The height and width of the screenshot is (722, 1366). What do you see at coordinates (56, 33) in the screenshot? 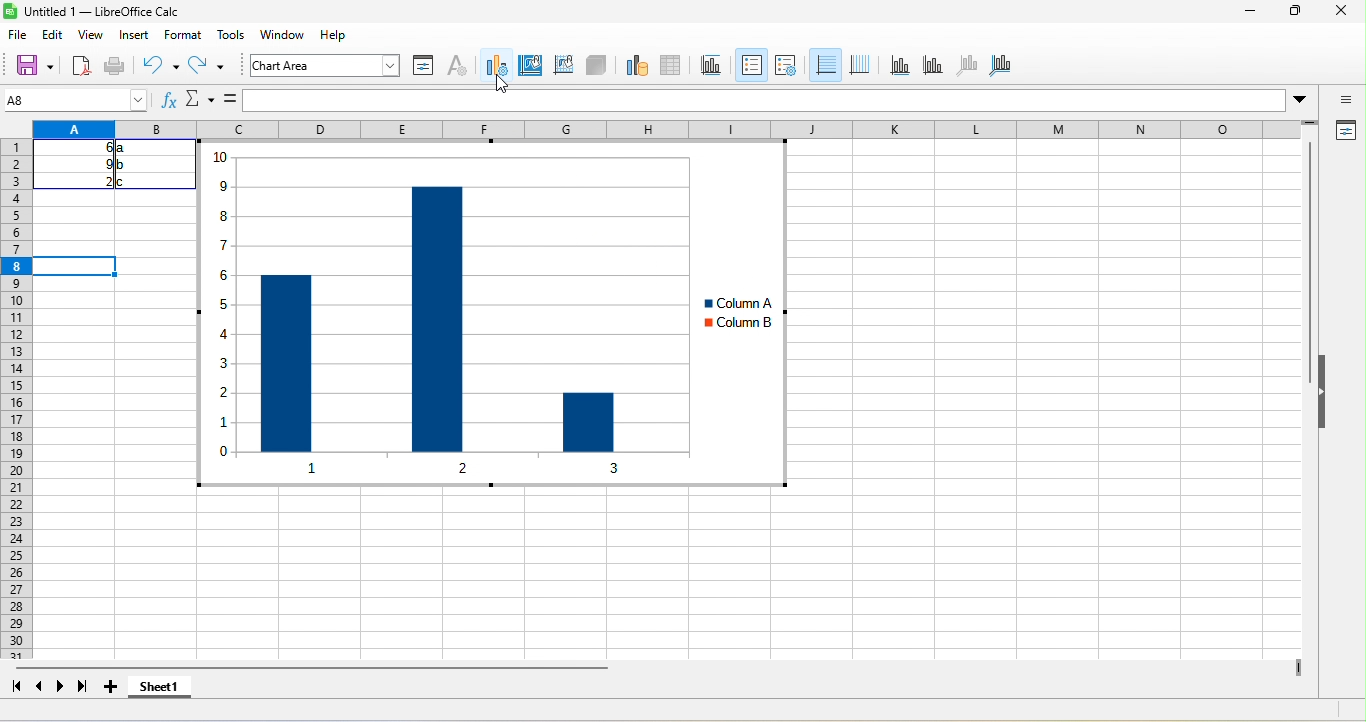
I see `edit` at bounding box center [56, 33].